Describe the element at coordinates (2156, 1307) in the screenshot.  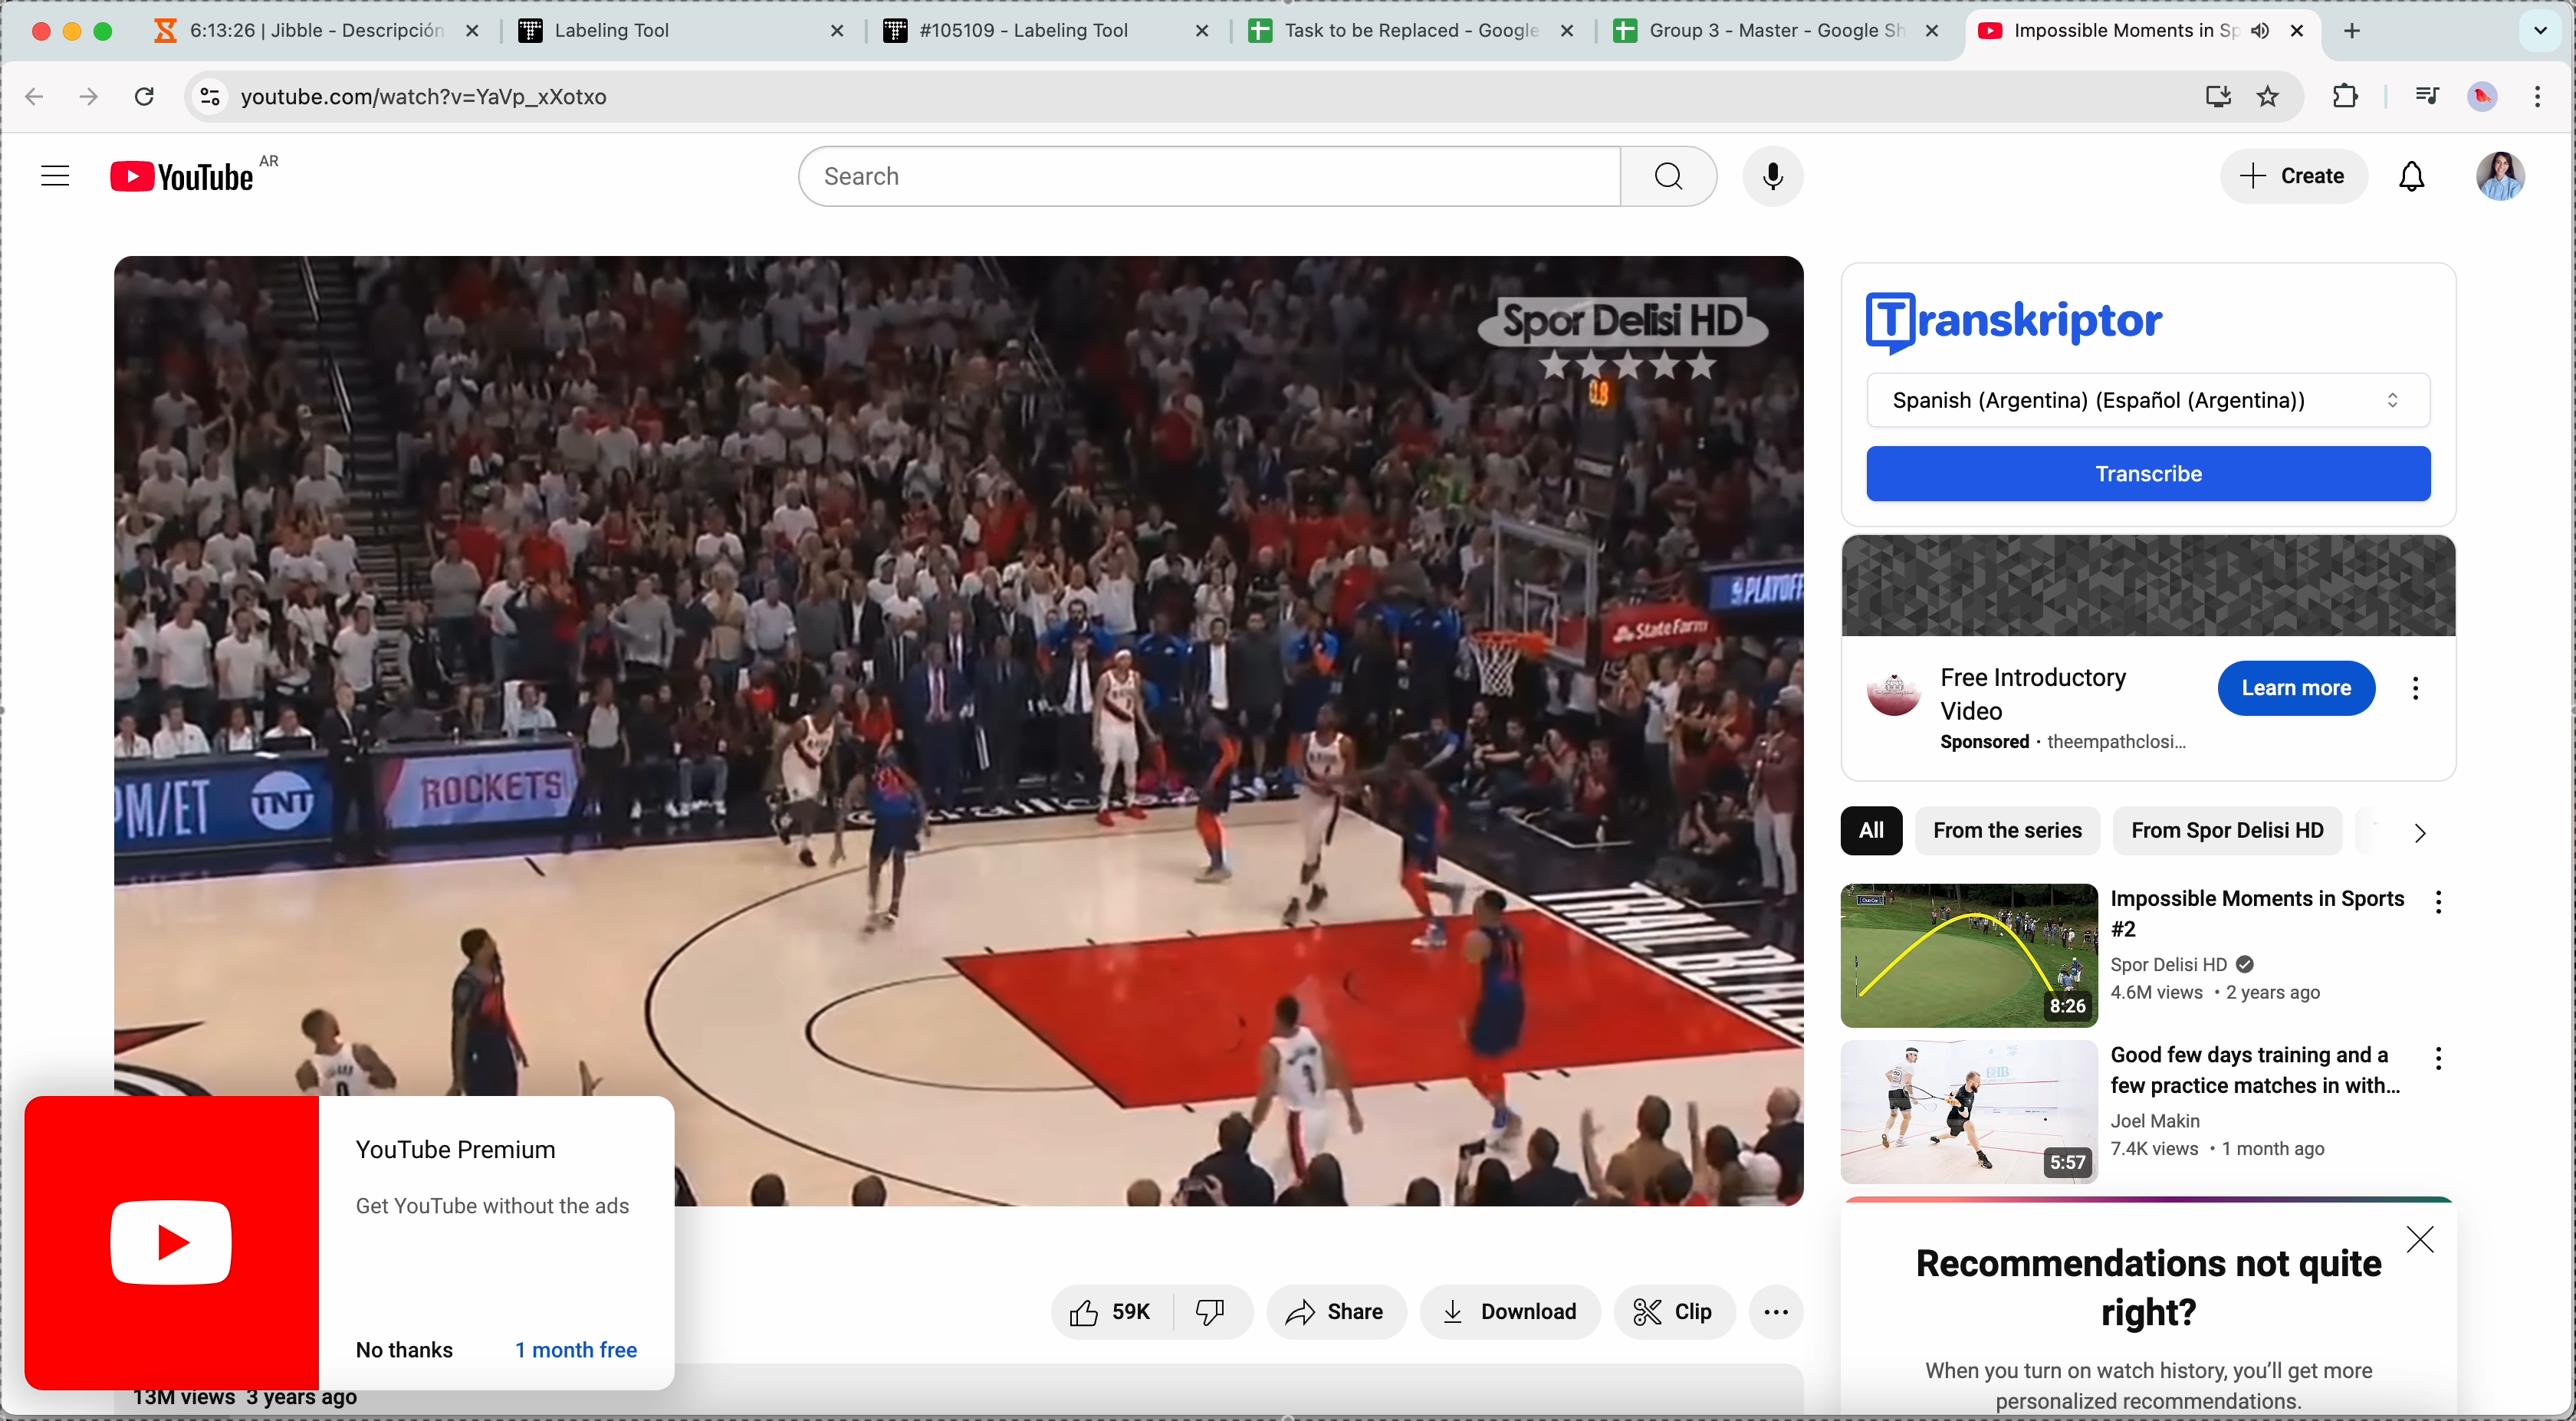
I see `notification` at that location.